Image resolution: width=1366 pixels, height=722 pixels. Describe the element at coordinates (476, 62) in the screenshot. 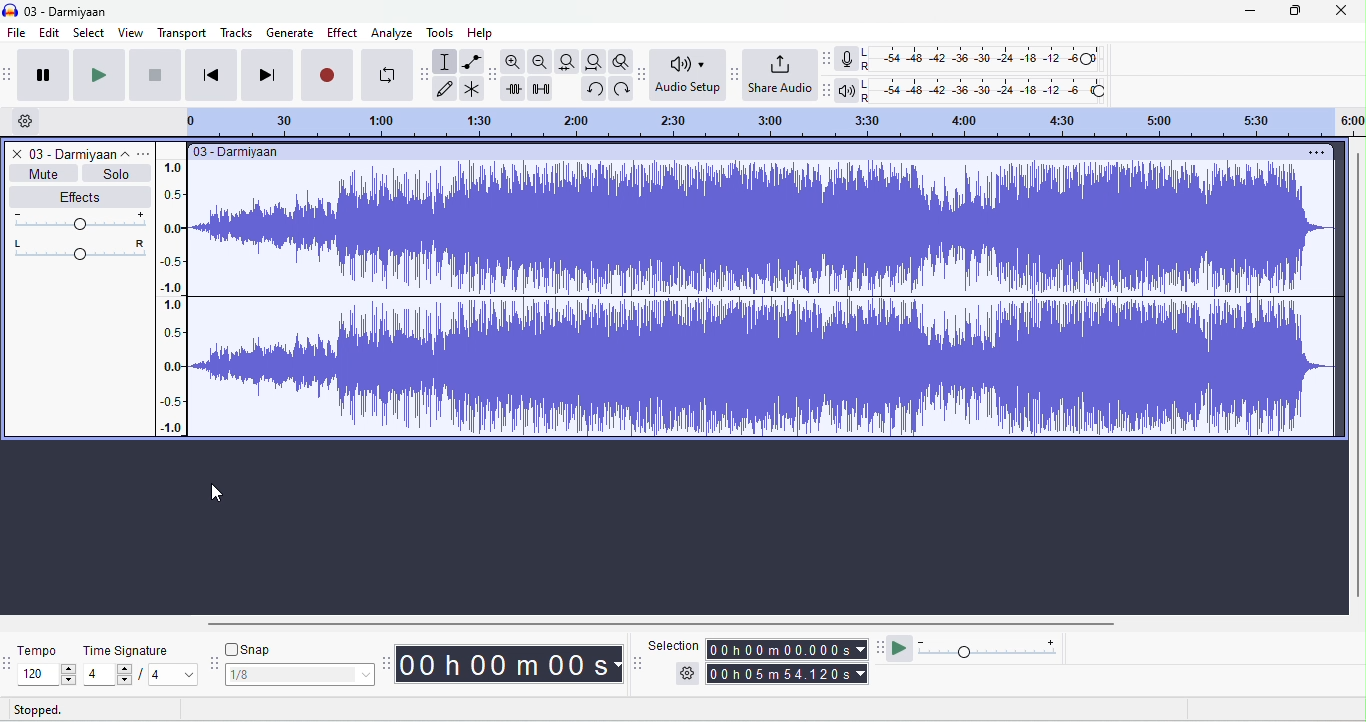

I see `envelop` at that location.